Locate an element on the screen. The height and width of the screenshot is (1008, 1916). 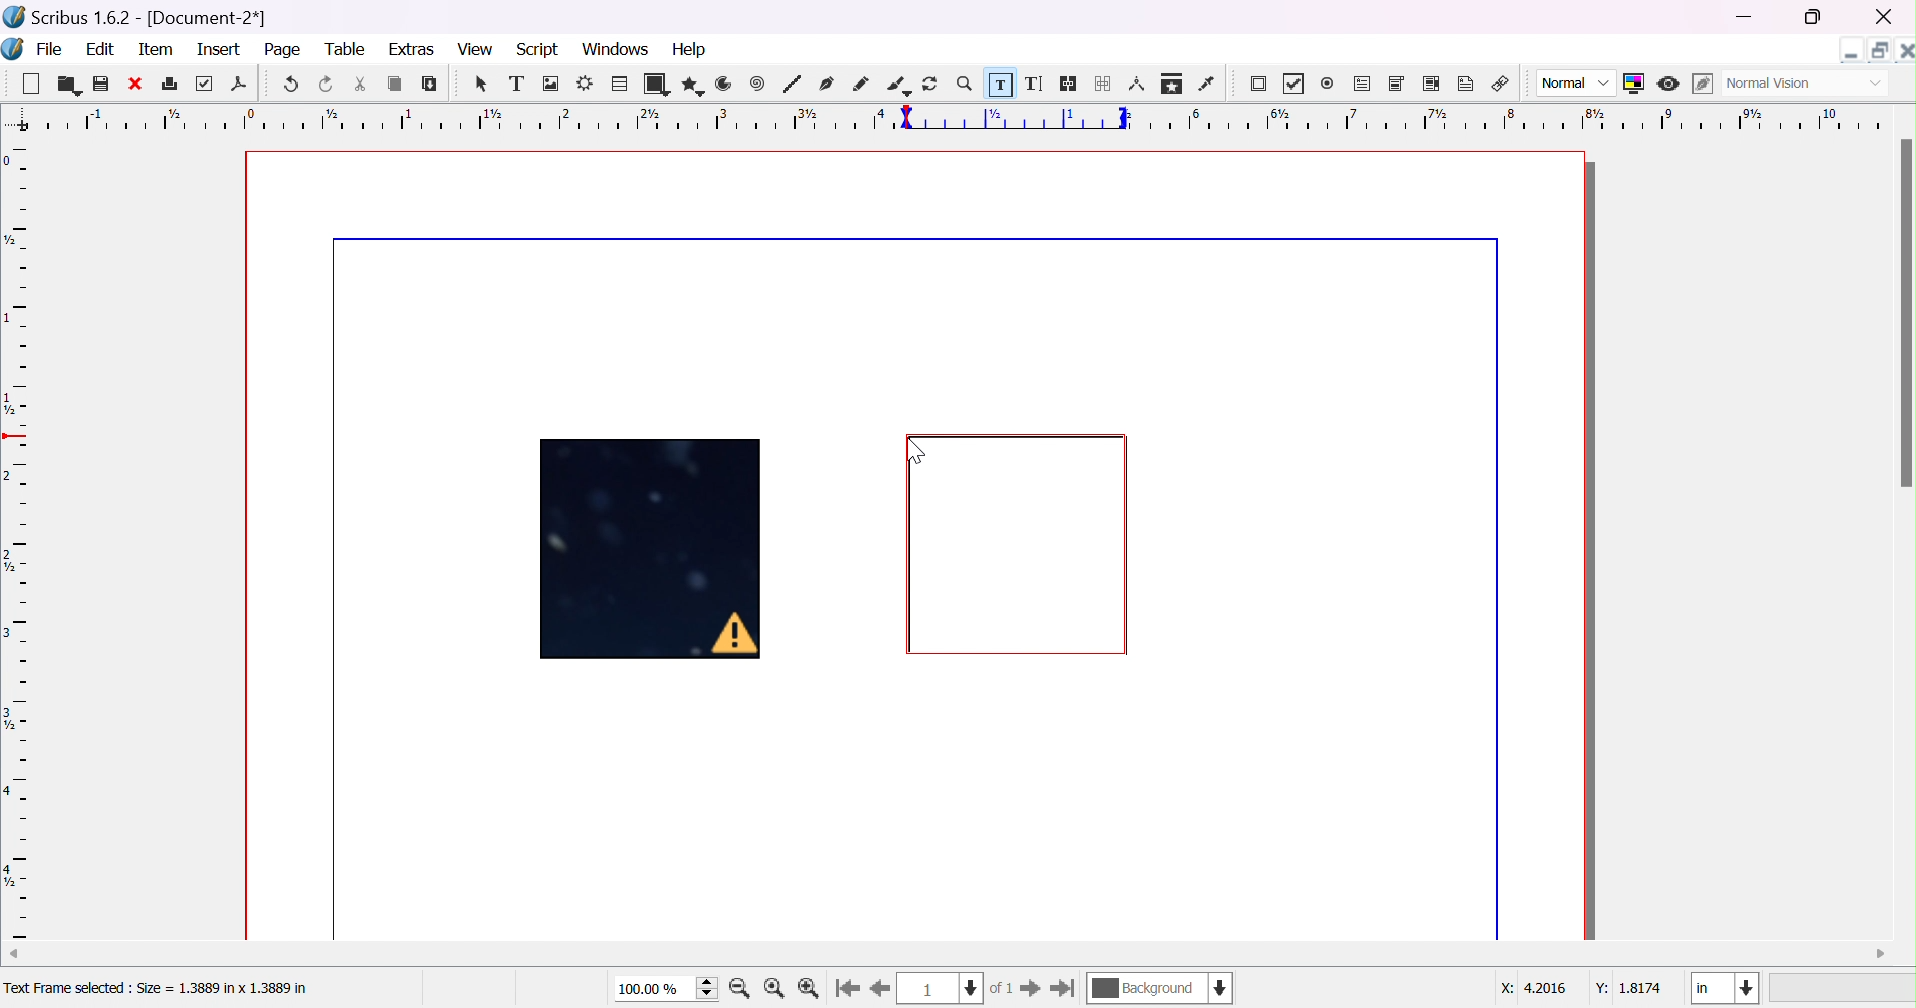
edit contents of frame is located at coordinates (999, 81).